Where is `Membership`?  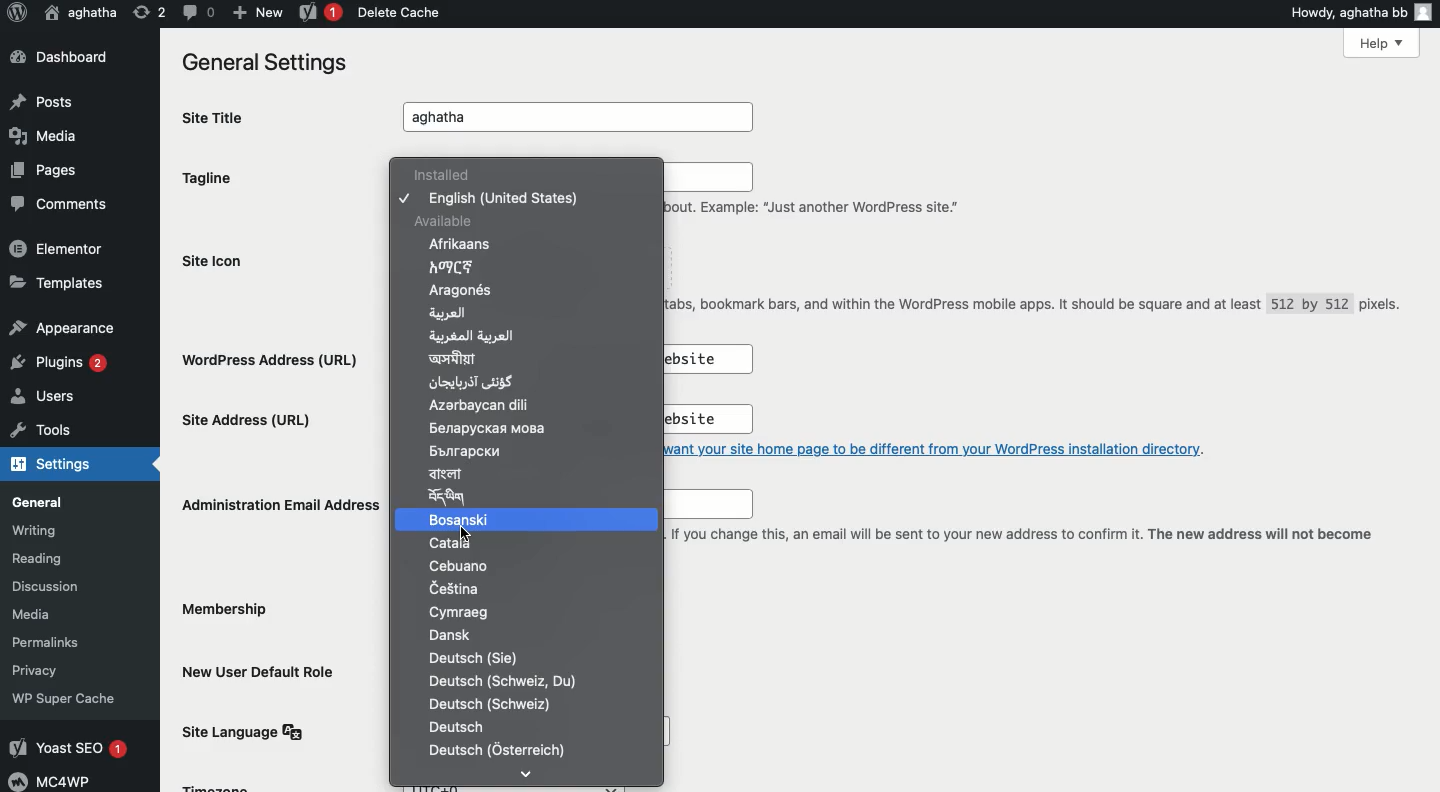
Membership is located at coordinates (229, 613).